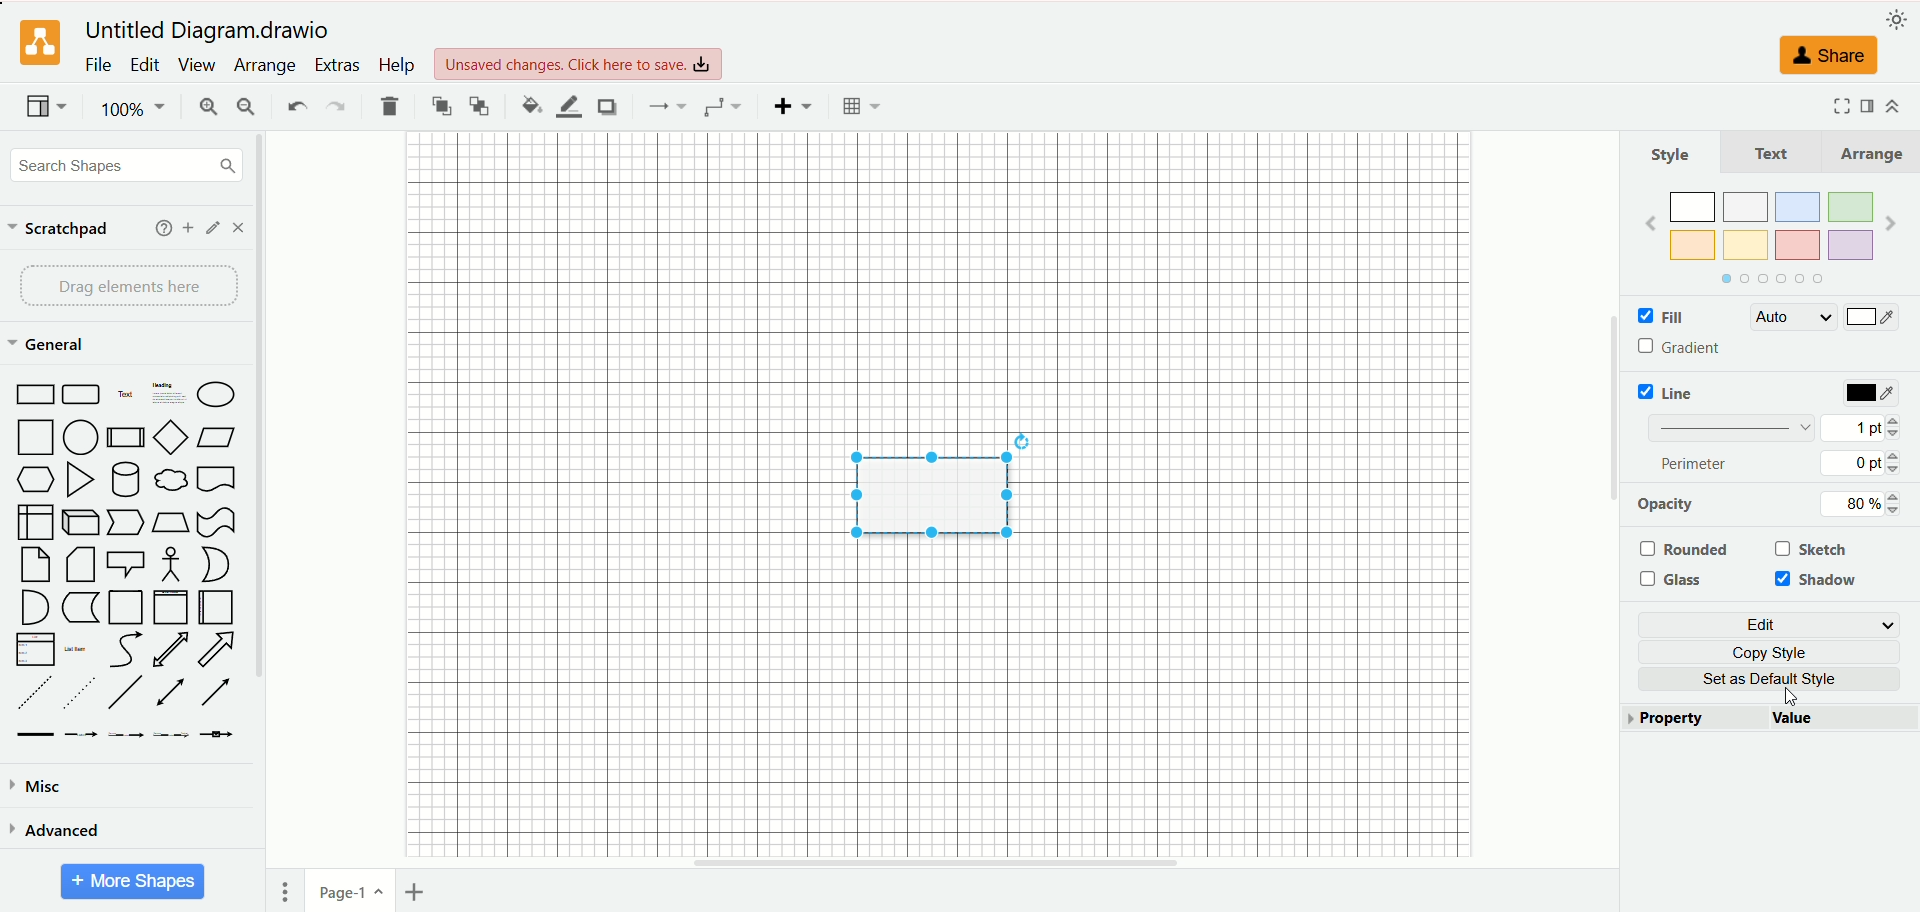  I want to click on arrange, so click(267, 66).